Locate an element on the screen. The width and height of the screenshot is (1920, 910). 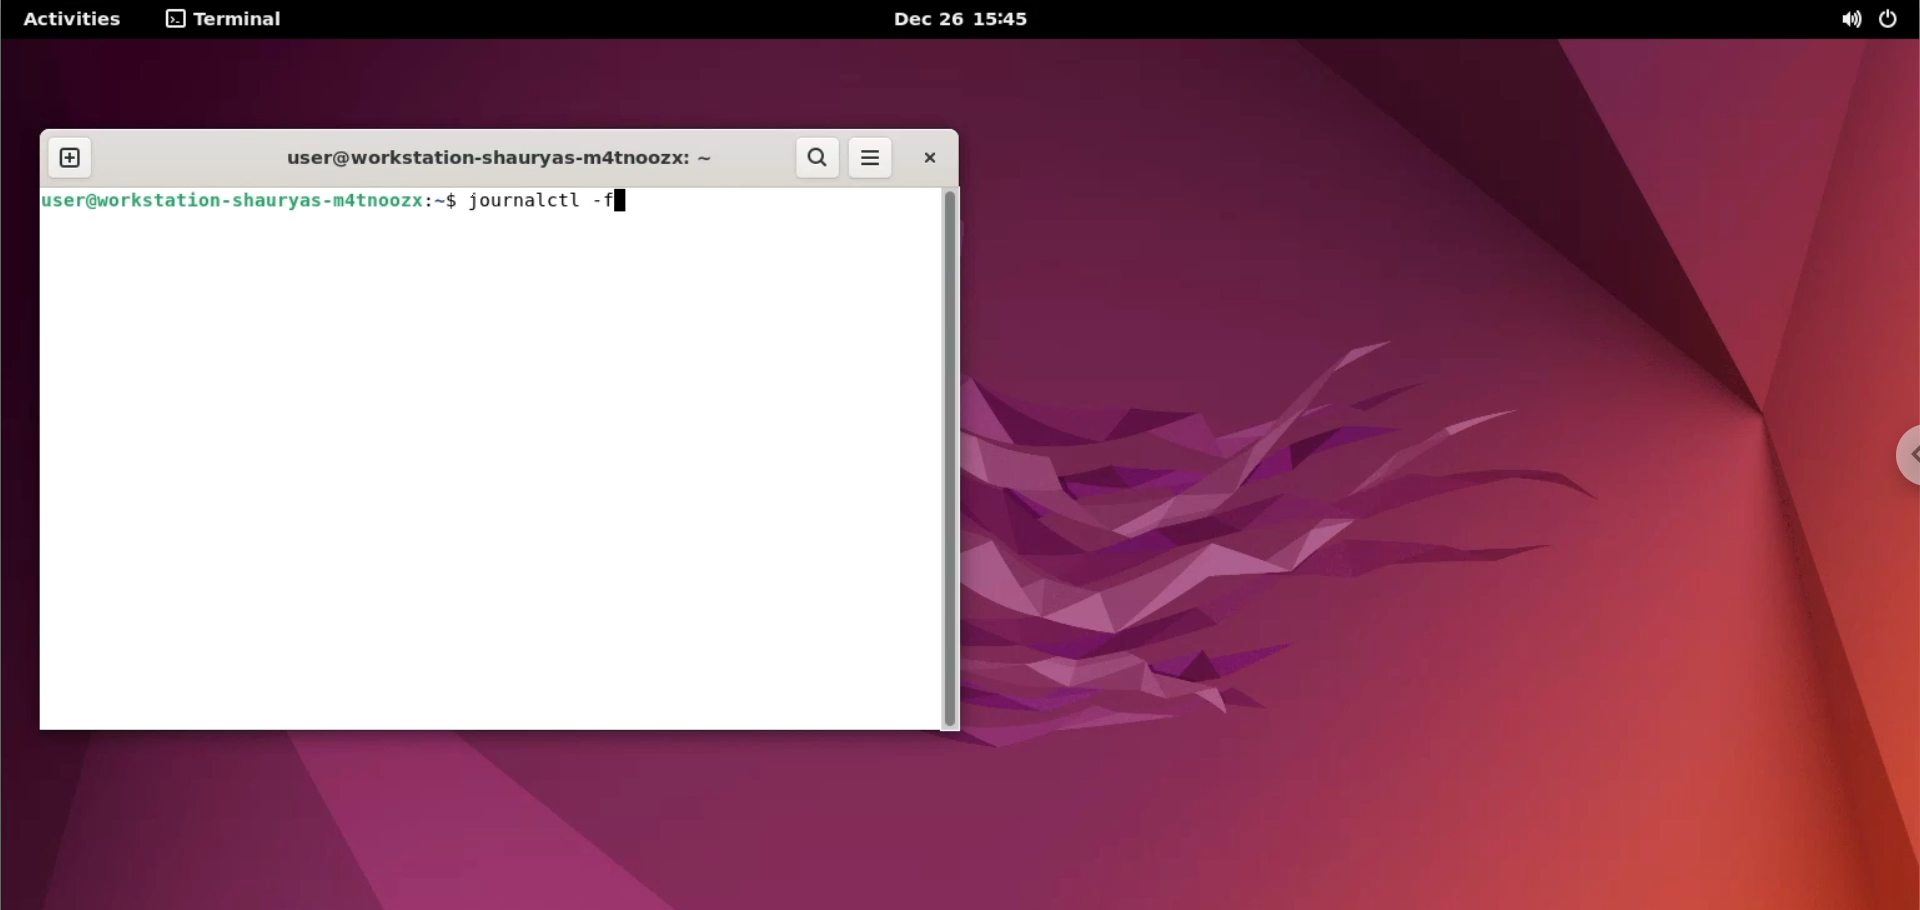
cursor is located at coordinates (633, 202).